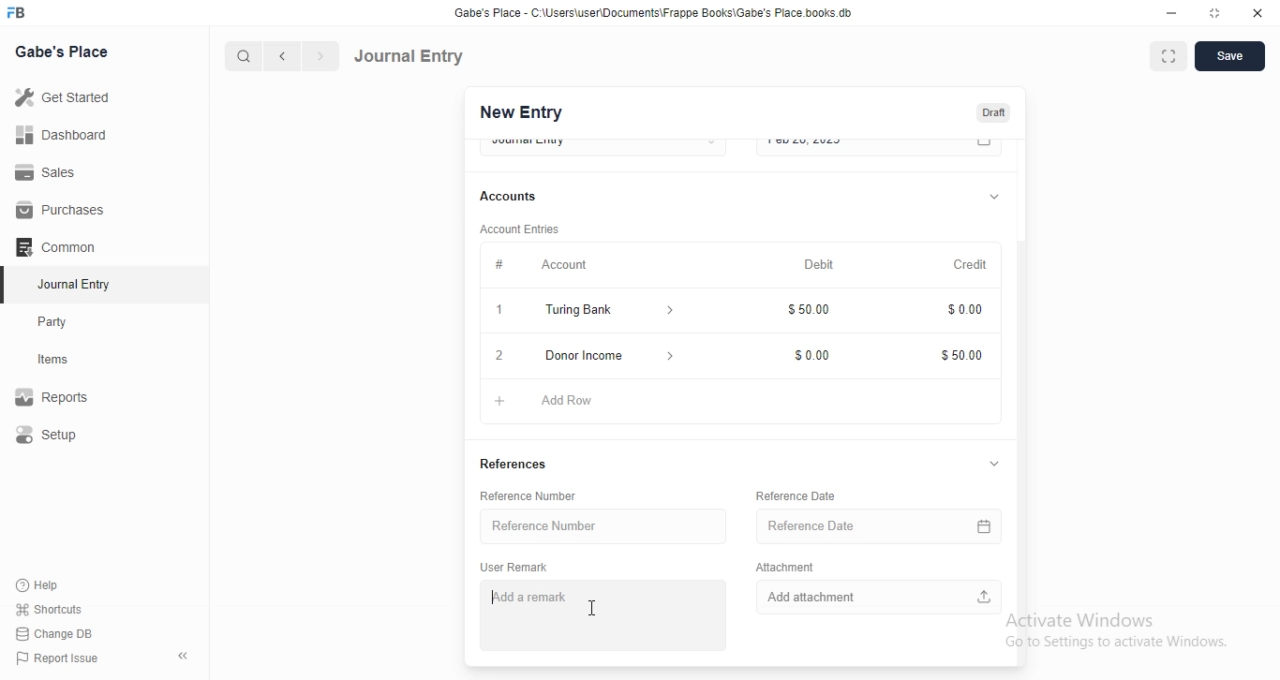  What do you see at coordinates (502, 312) in the screenshot?
I see `1` at bounding box center [502, 312].